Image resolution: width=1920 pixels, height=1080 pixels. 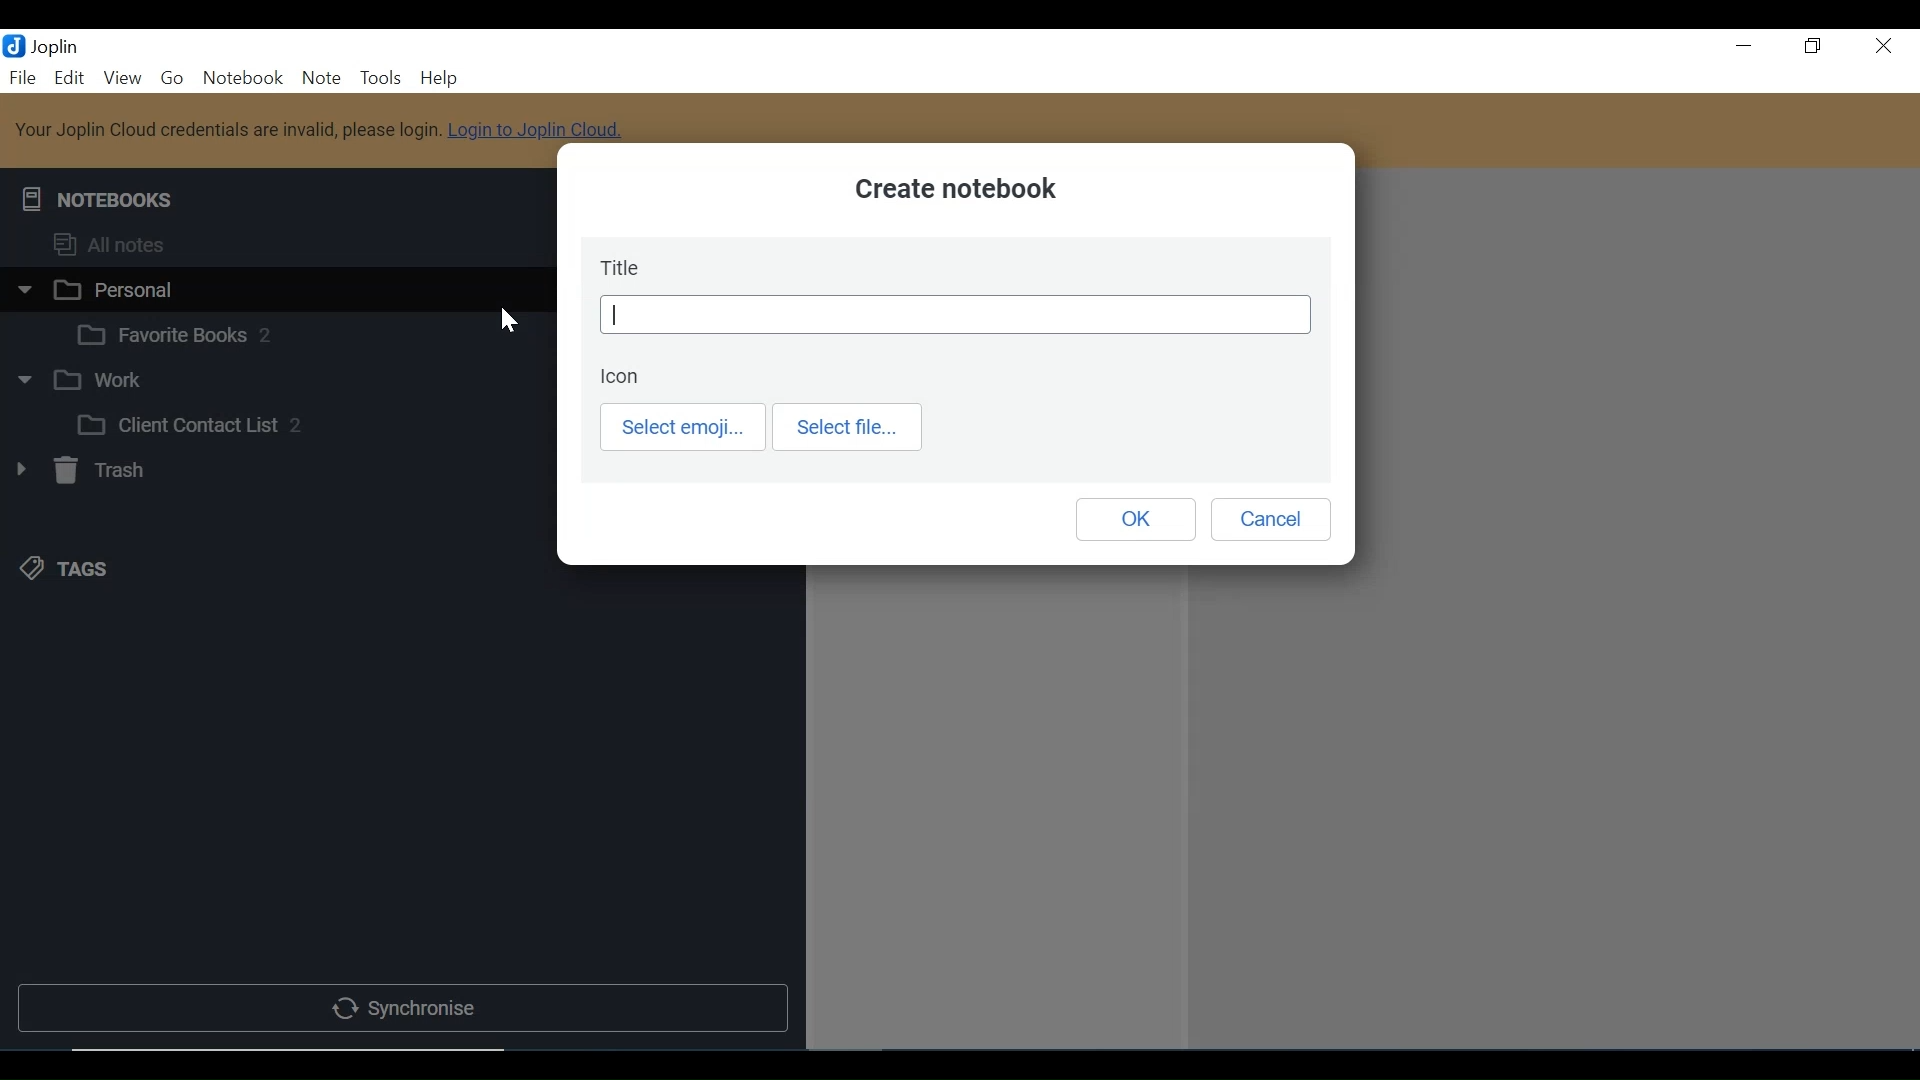 What do you see at coordinates (400, 1010) in the screenshot?
I see `Synchronize` at bounding box center [400, 1010].